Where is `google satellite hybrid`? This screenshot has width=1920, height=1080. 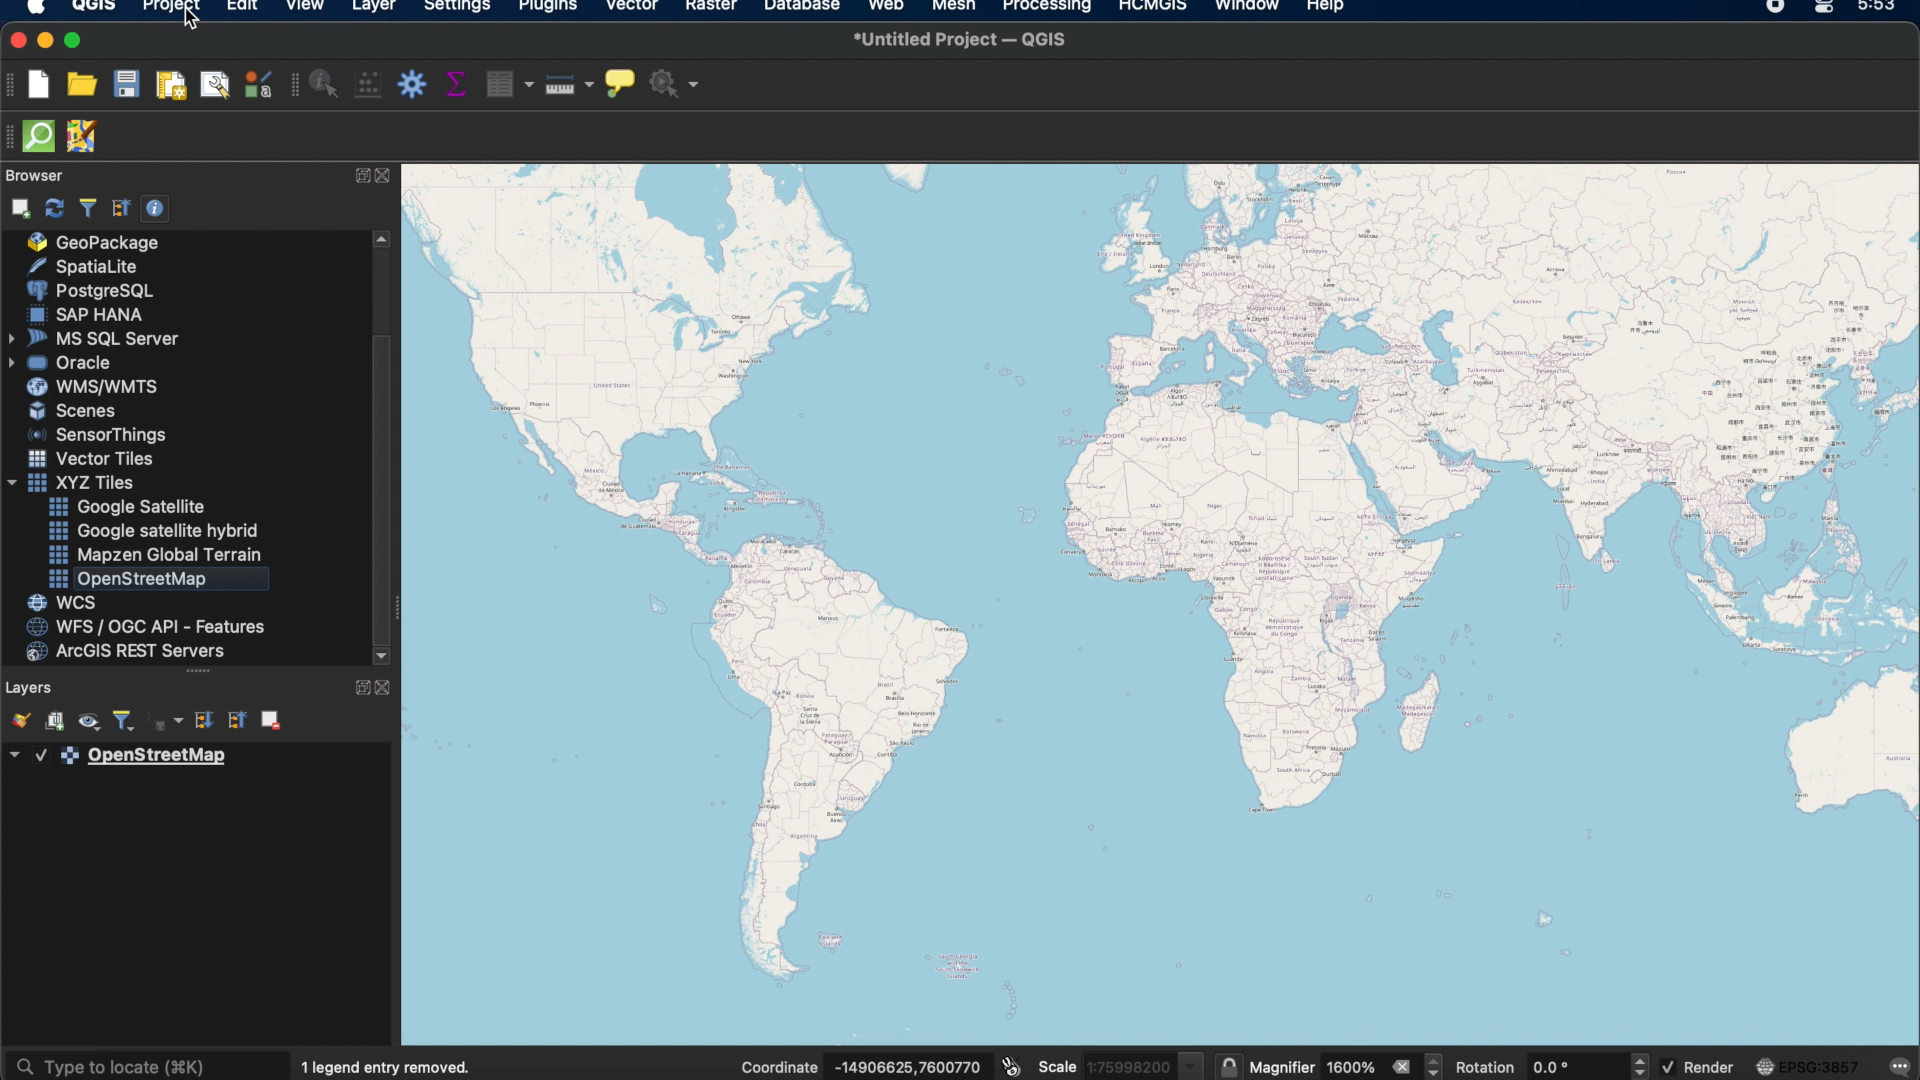
google satellite hybrid is located at coordinates (155, 530).